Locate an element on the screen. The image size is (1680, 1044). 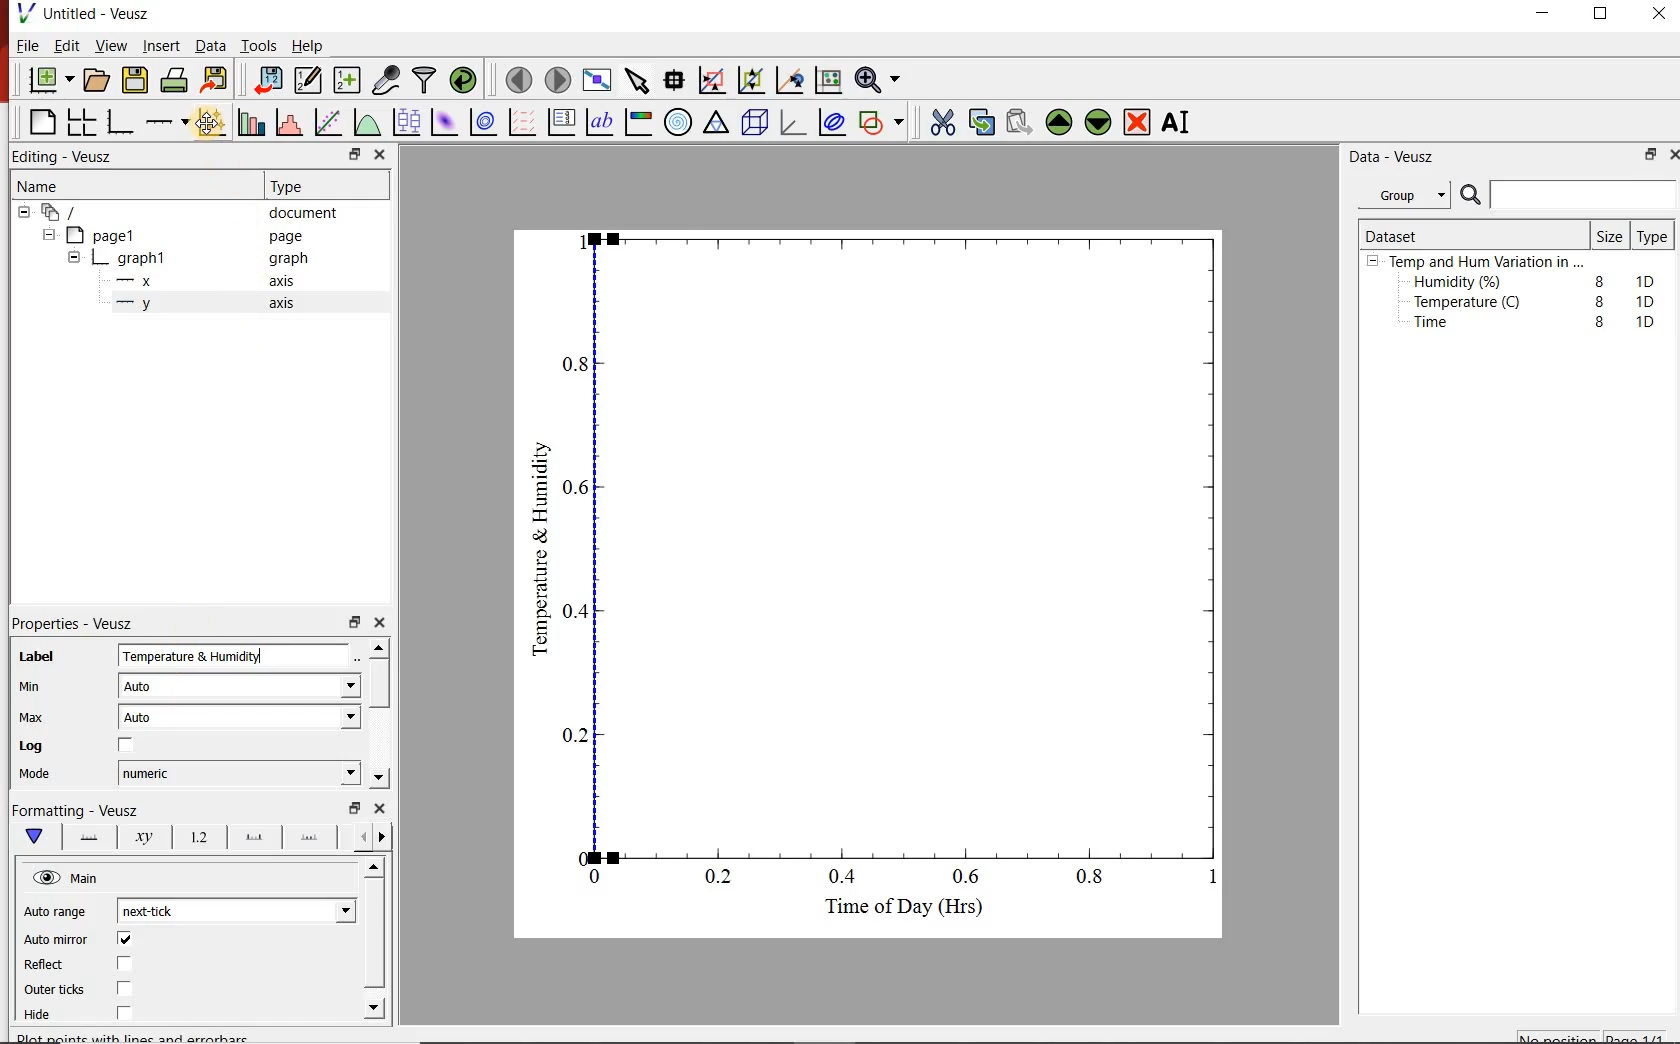
Editing - Veusz is located at coordinates (69, 156).